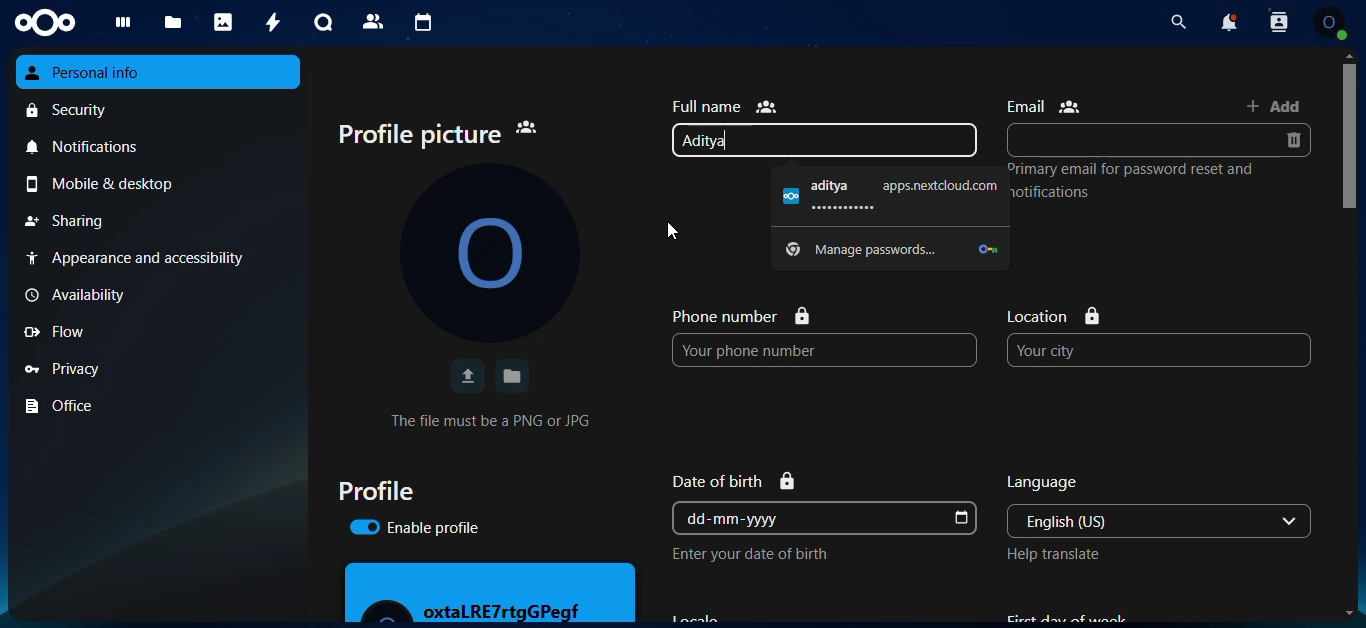  I want to click on English (US), so click(1139, 521).